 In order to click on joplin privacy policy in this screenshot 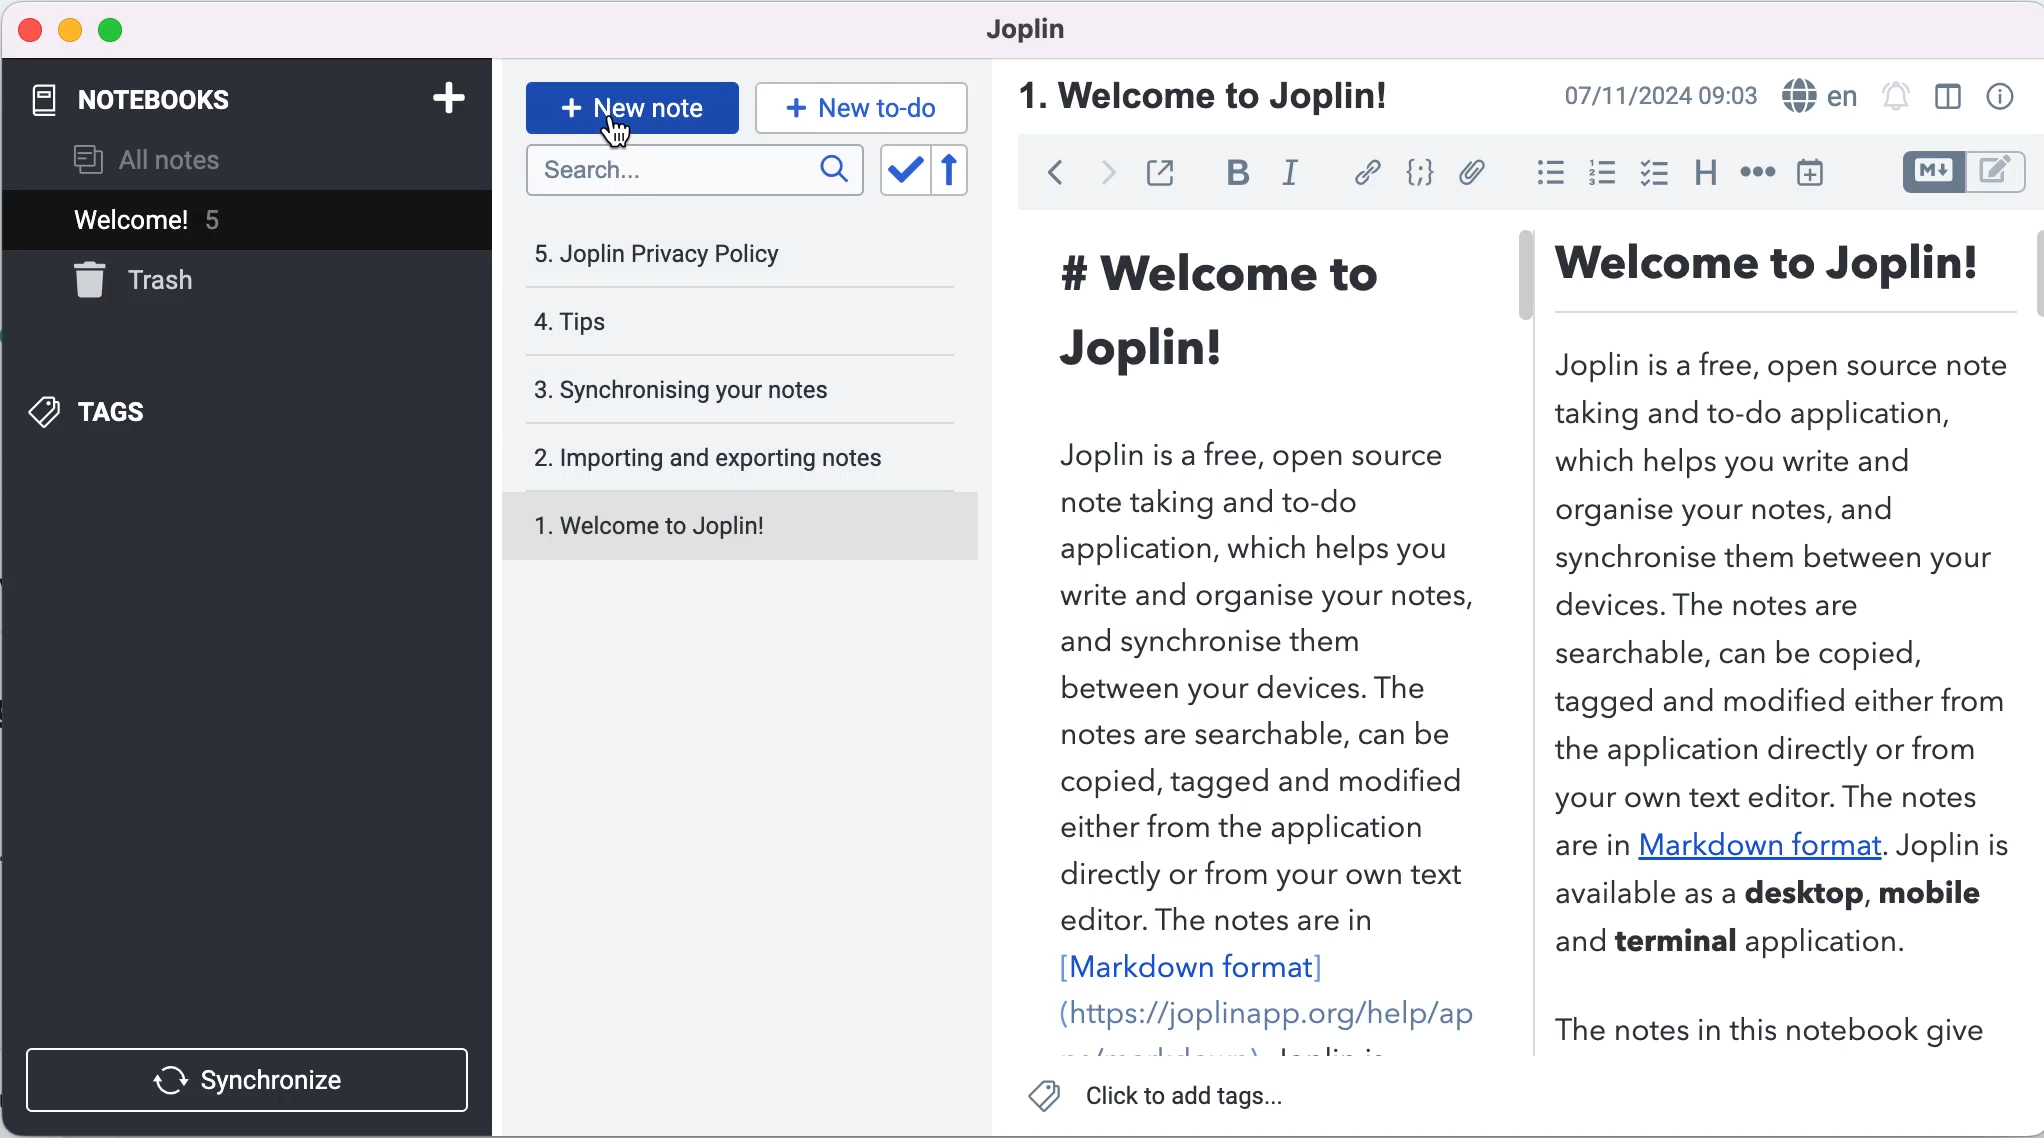, I will do `click(699, 261)`.